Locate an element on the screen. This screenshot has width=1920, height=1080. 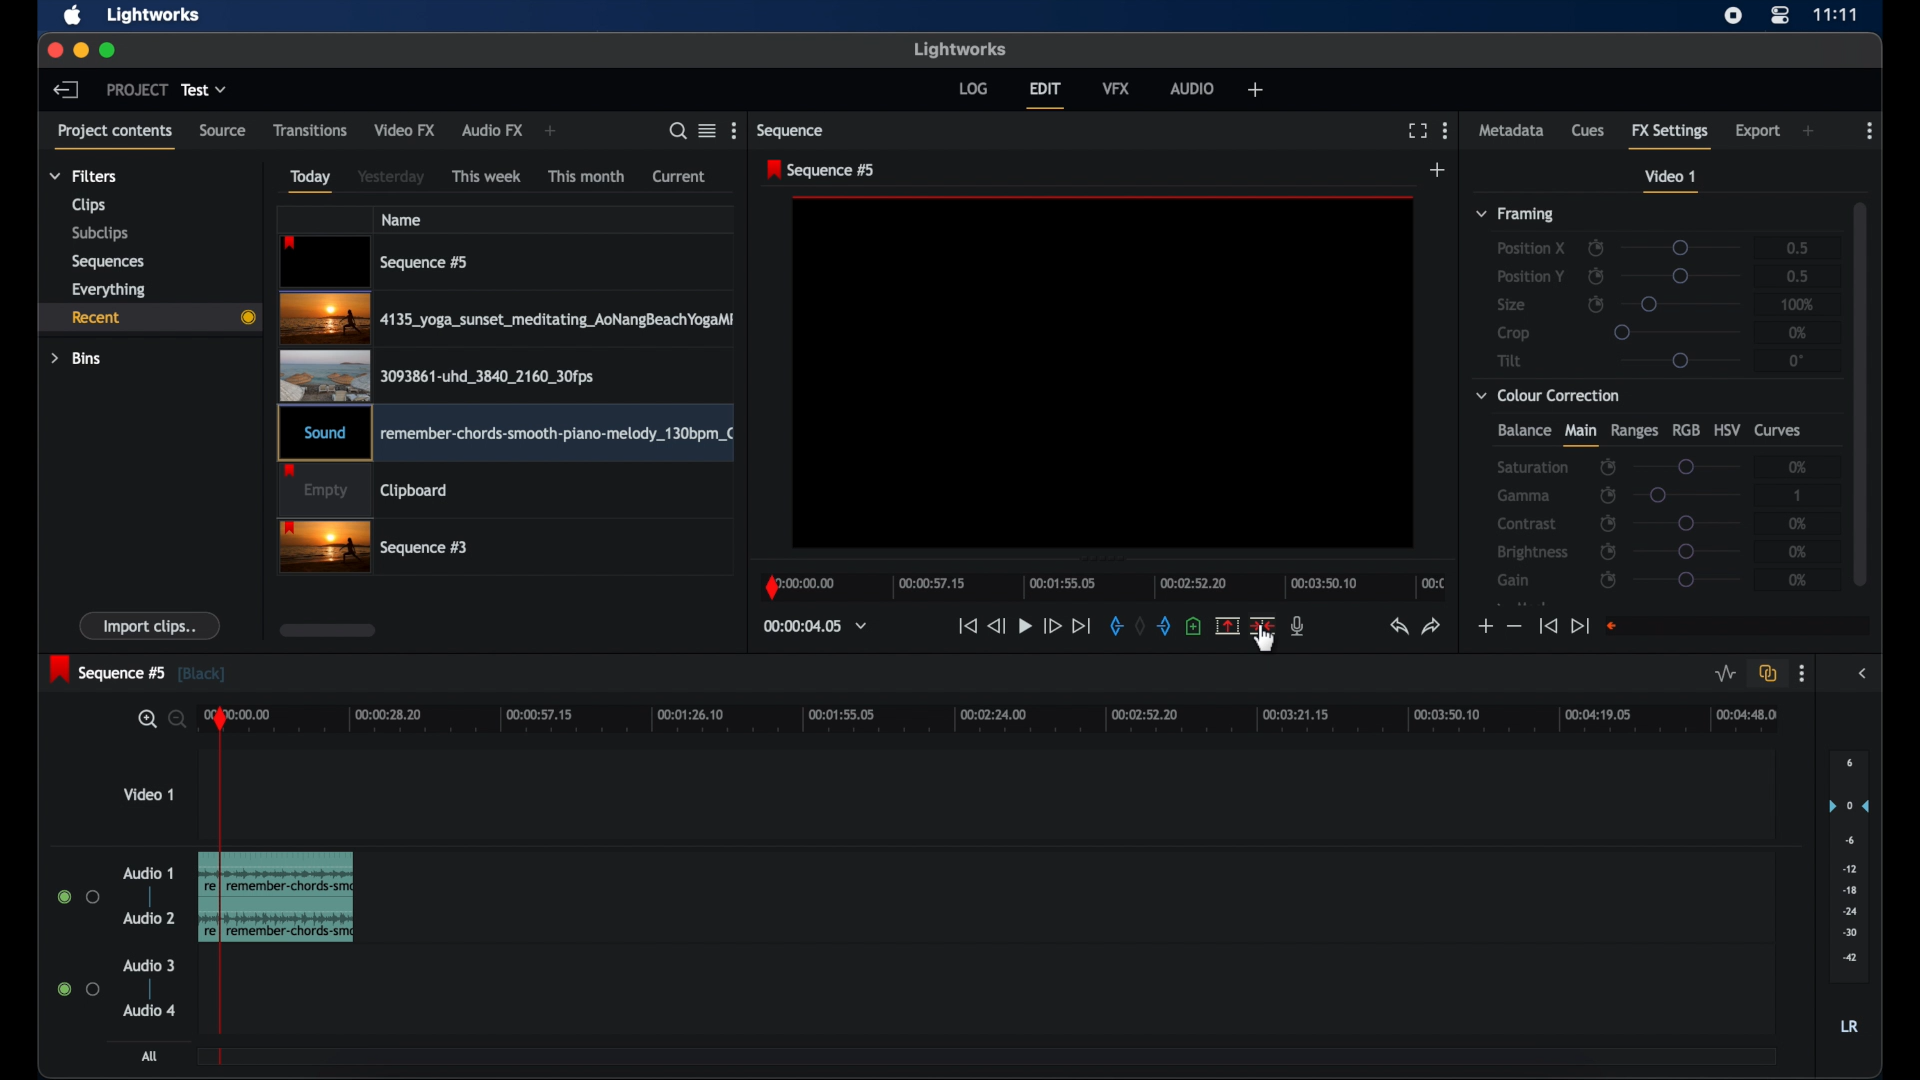
radio buttons is located at coordinates (78, 988).